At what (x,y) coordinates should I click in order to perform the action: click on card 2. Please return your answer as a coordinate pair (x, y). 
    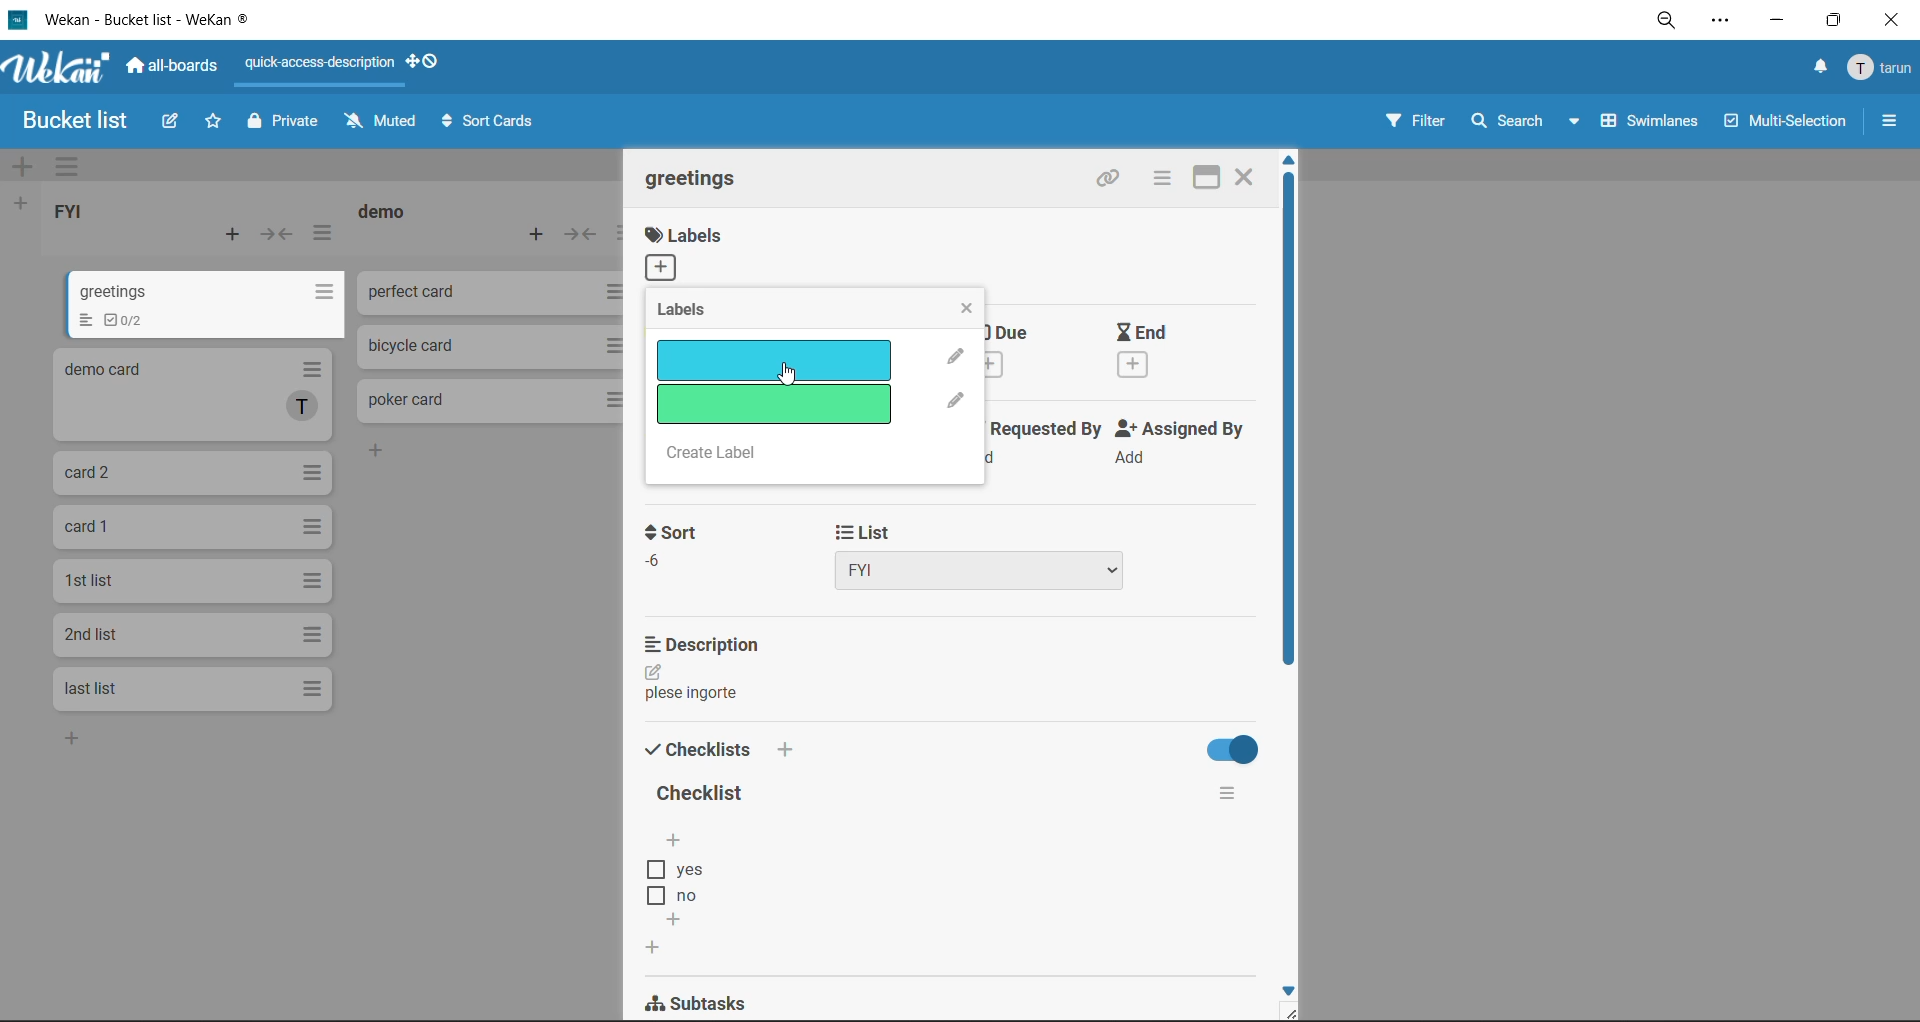
    Looking at the image, I should click on (190, 395).